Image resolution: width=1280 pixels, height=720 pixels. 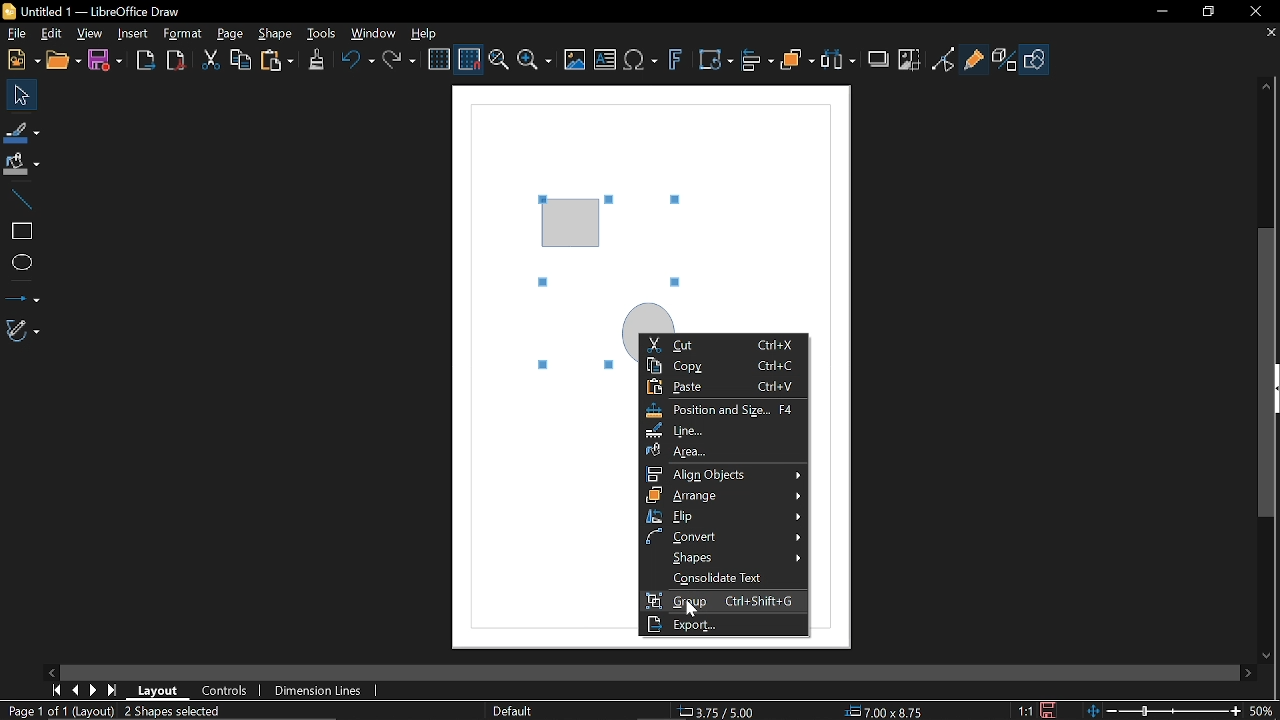 What do you see at coordinates (157, 690) in the screenshot?
I see `Layout` at bounding box center [157, 690].